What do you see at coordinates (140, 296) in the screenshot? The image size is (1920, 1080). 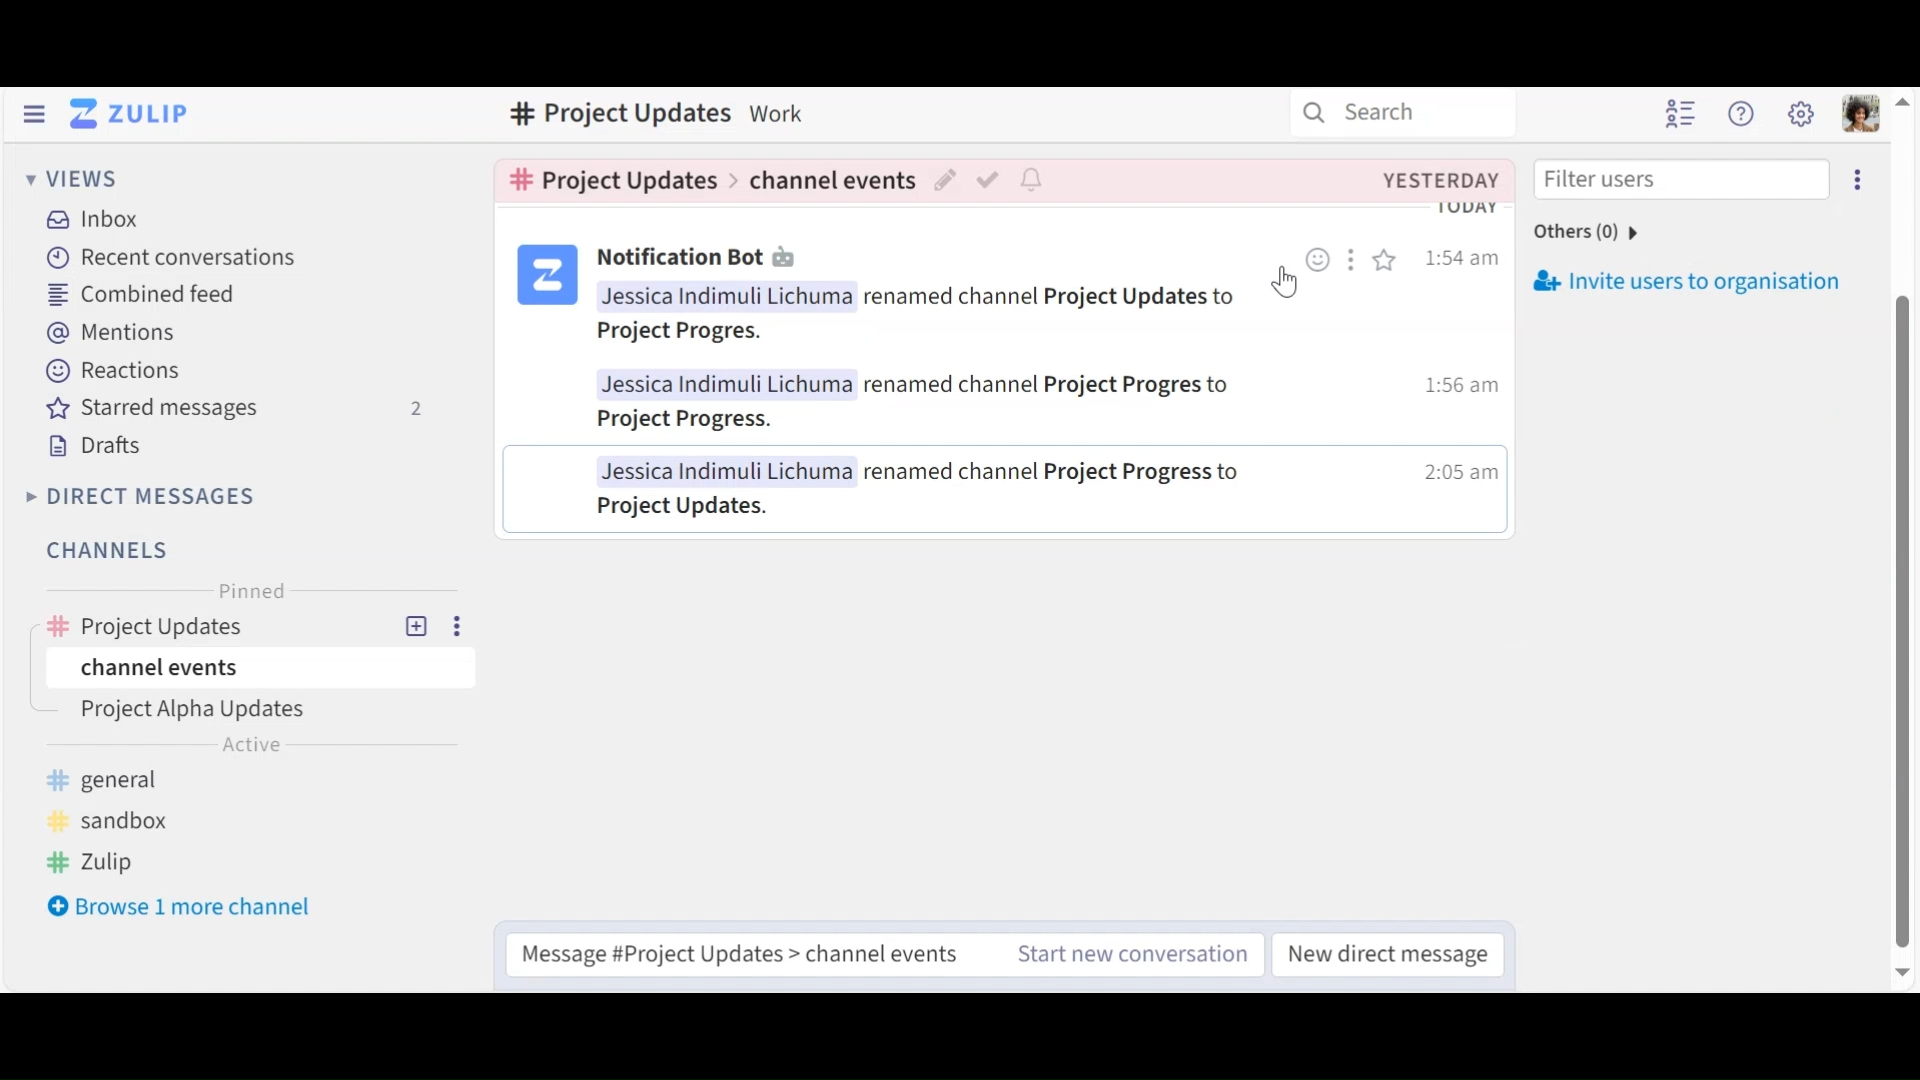 I see `Combined feed` at bounding box center [140, 296].